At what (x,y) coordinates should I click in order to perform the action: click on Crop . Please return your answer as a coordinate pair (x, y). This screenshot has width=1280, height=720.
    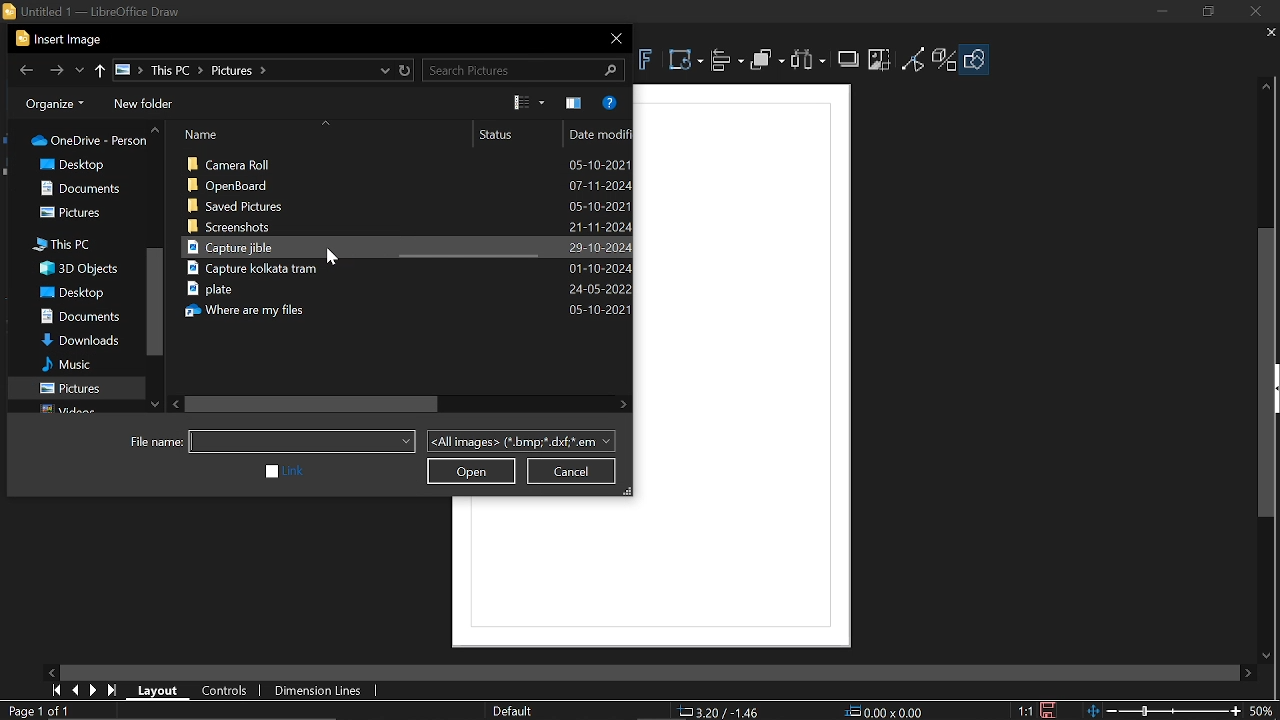
    Looking at the image, I should click on (882, 60).